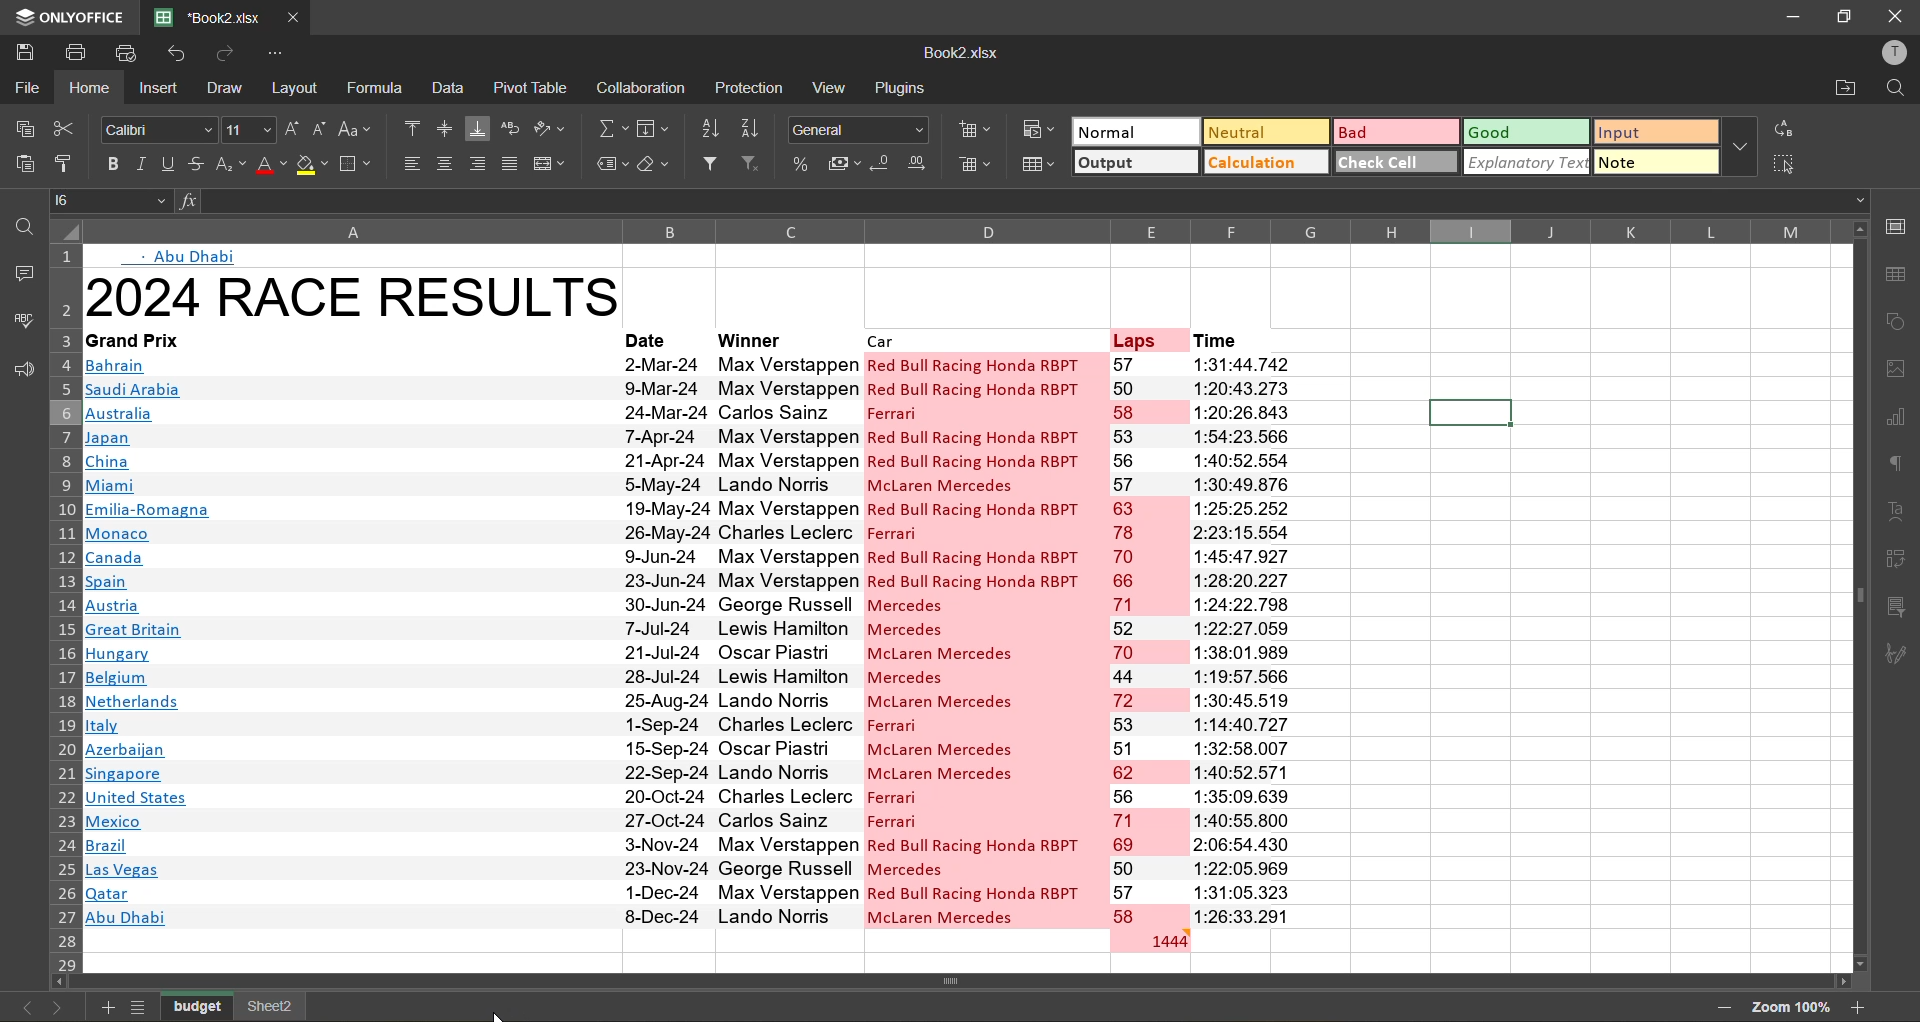 Image resolution: width=1920 pixels, height=1022 pixels. What do you see at coordinates (192, 164) in the screenshot?
I see `strikethrough` at bounding box center [192, 164].